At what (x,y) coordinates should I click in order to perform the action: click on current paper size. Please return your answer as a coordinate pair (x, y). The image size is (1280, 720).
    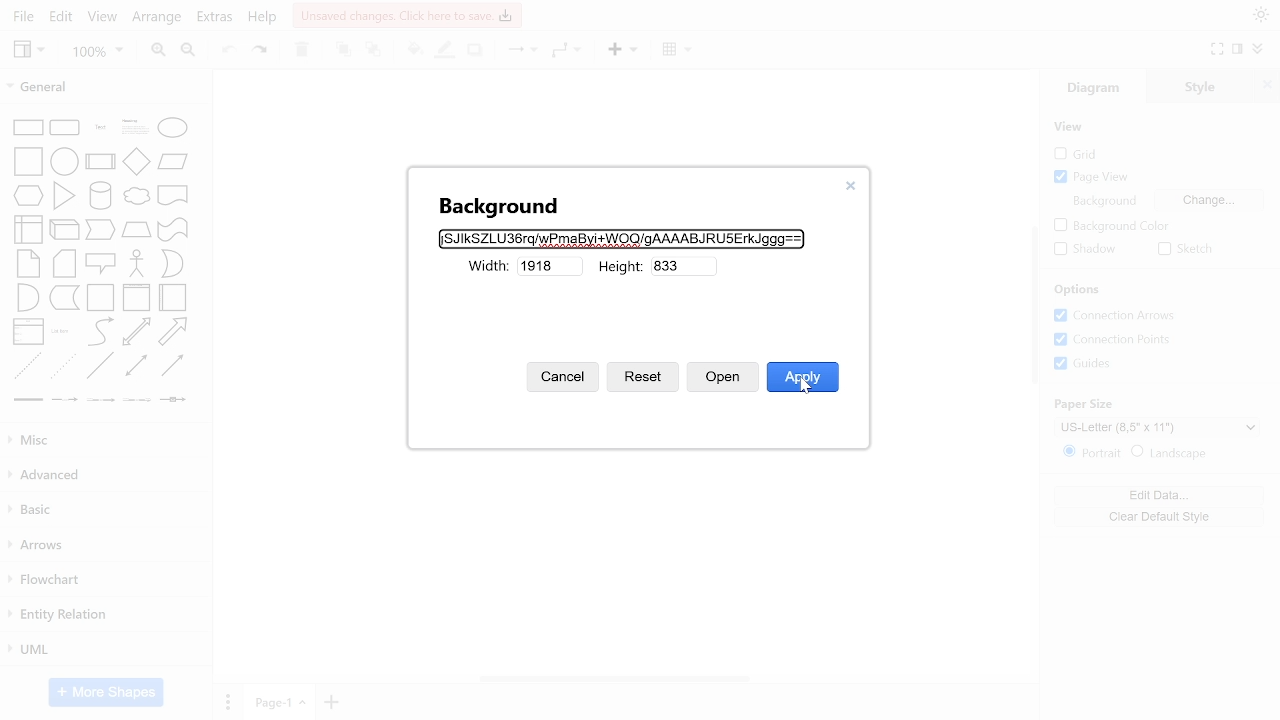
    Looking at the image, I should click on (1159, 426).